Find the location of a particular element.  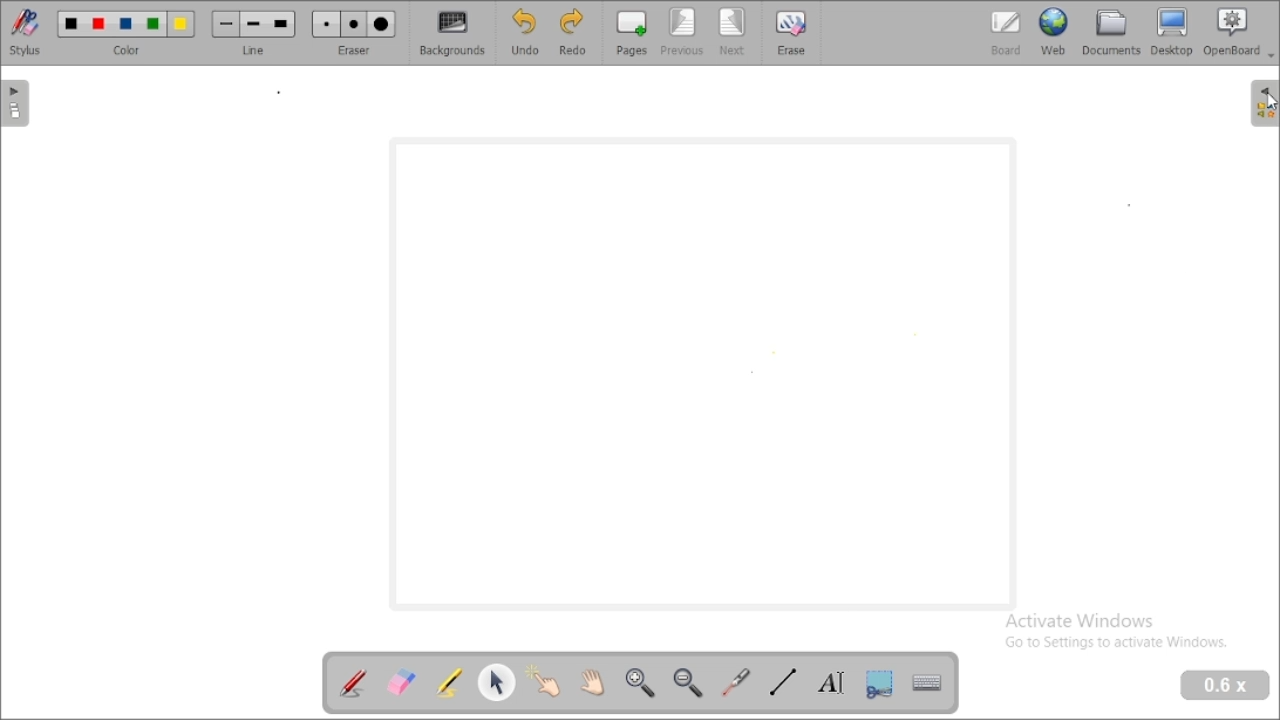

annotate document is located at coordinates (352, 682).